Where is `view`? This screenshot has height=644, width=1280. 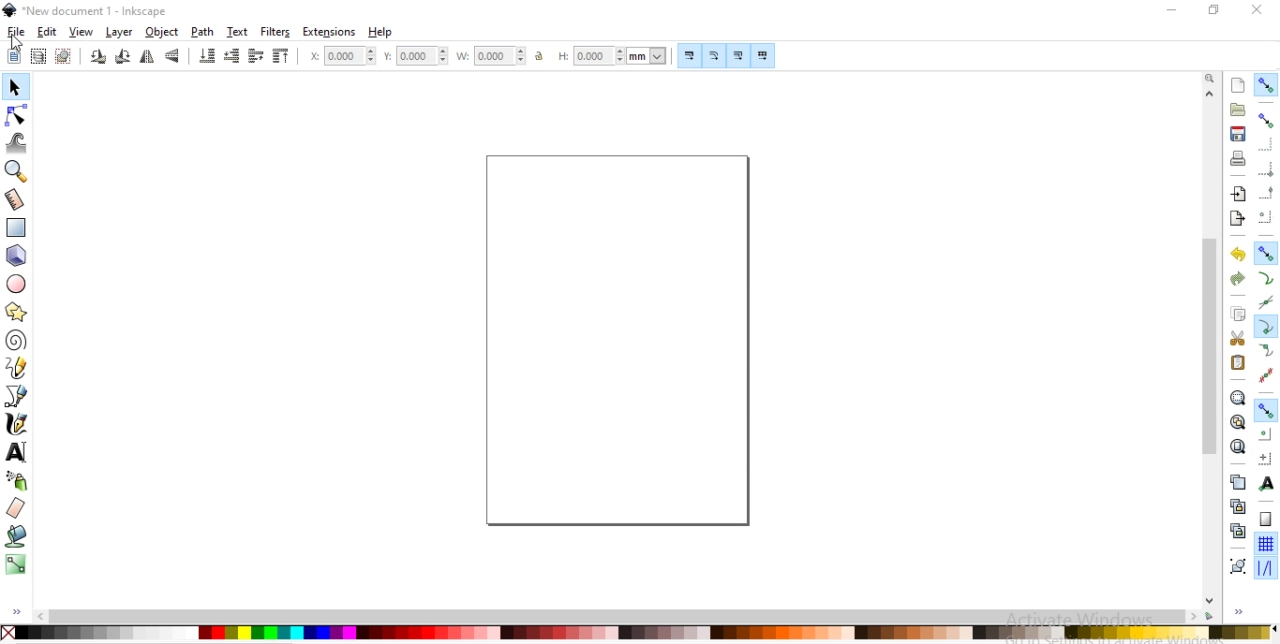 view is located at coordinates (82, 32).